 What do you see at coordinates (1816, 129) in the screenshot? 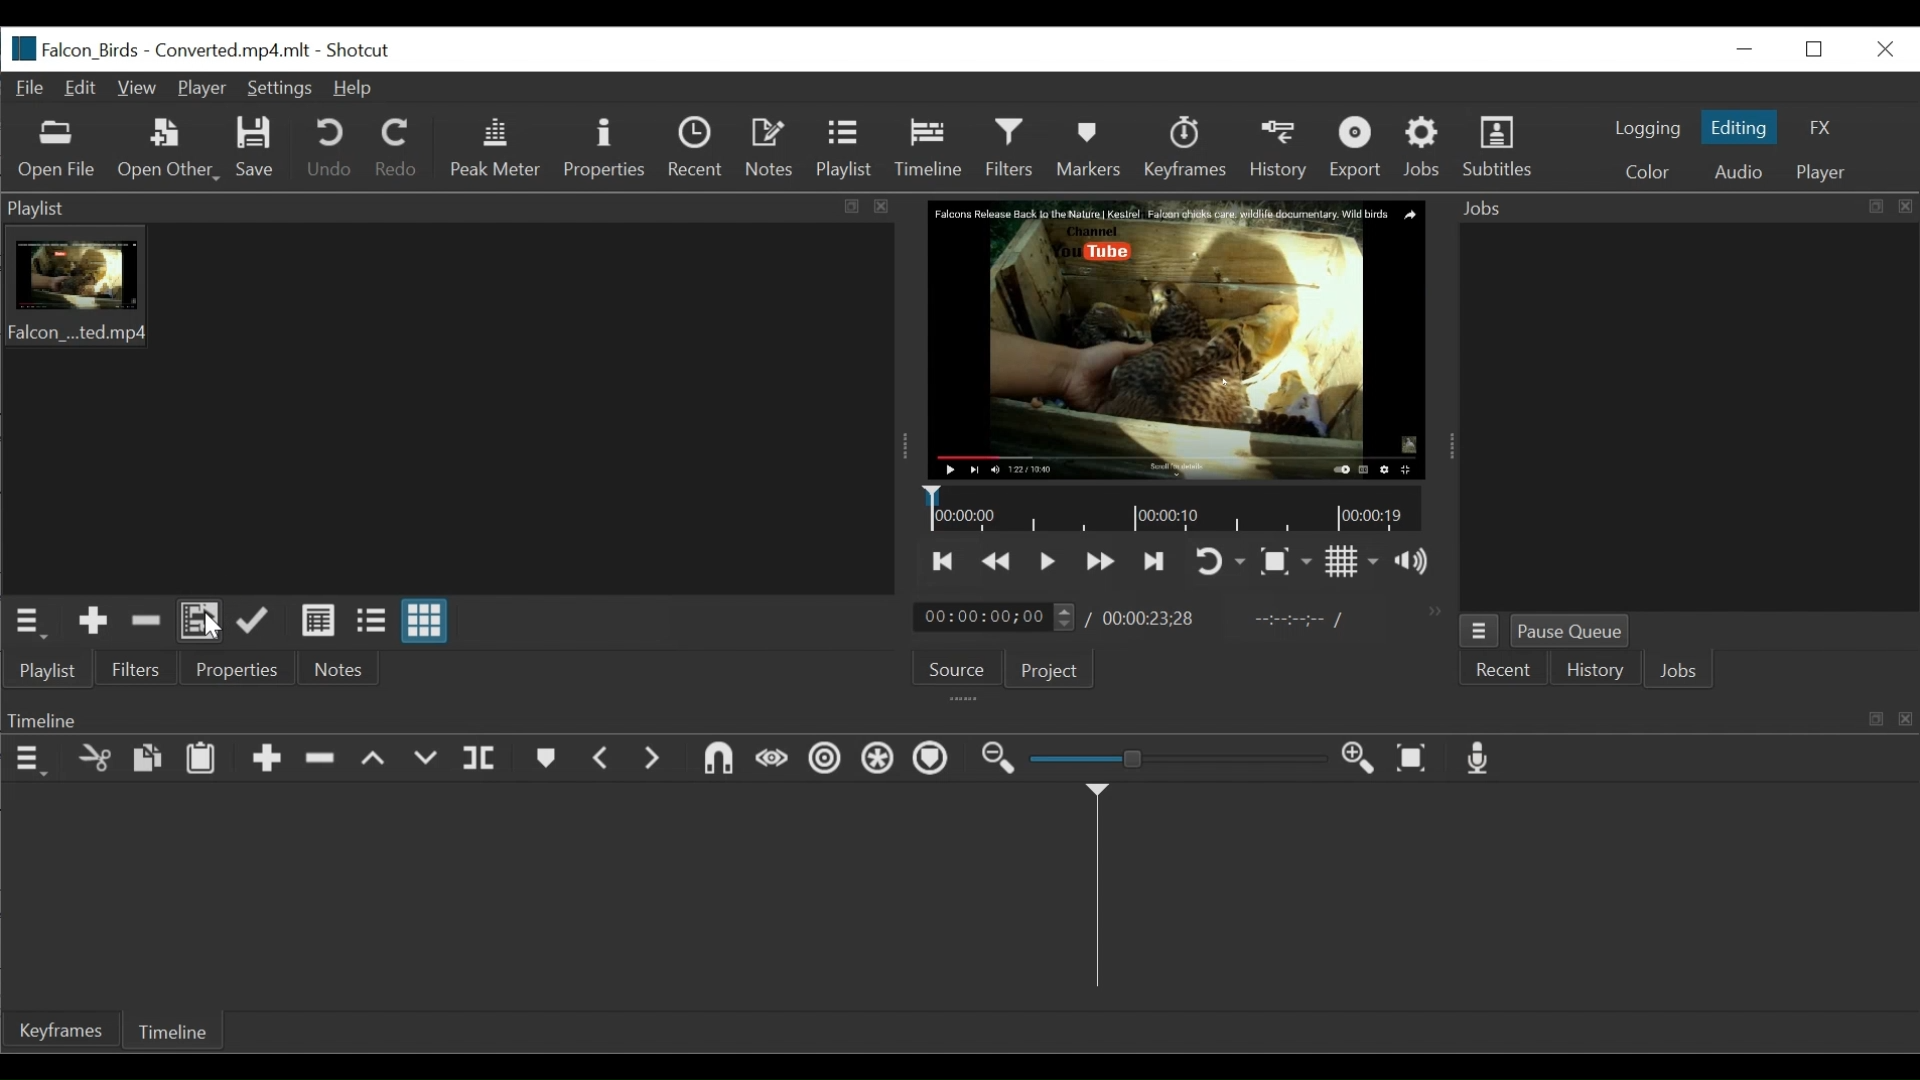
I see `FX` at bounding box center [1816, 129].